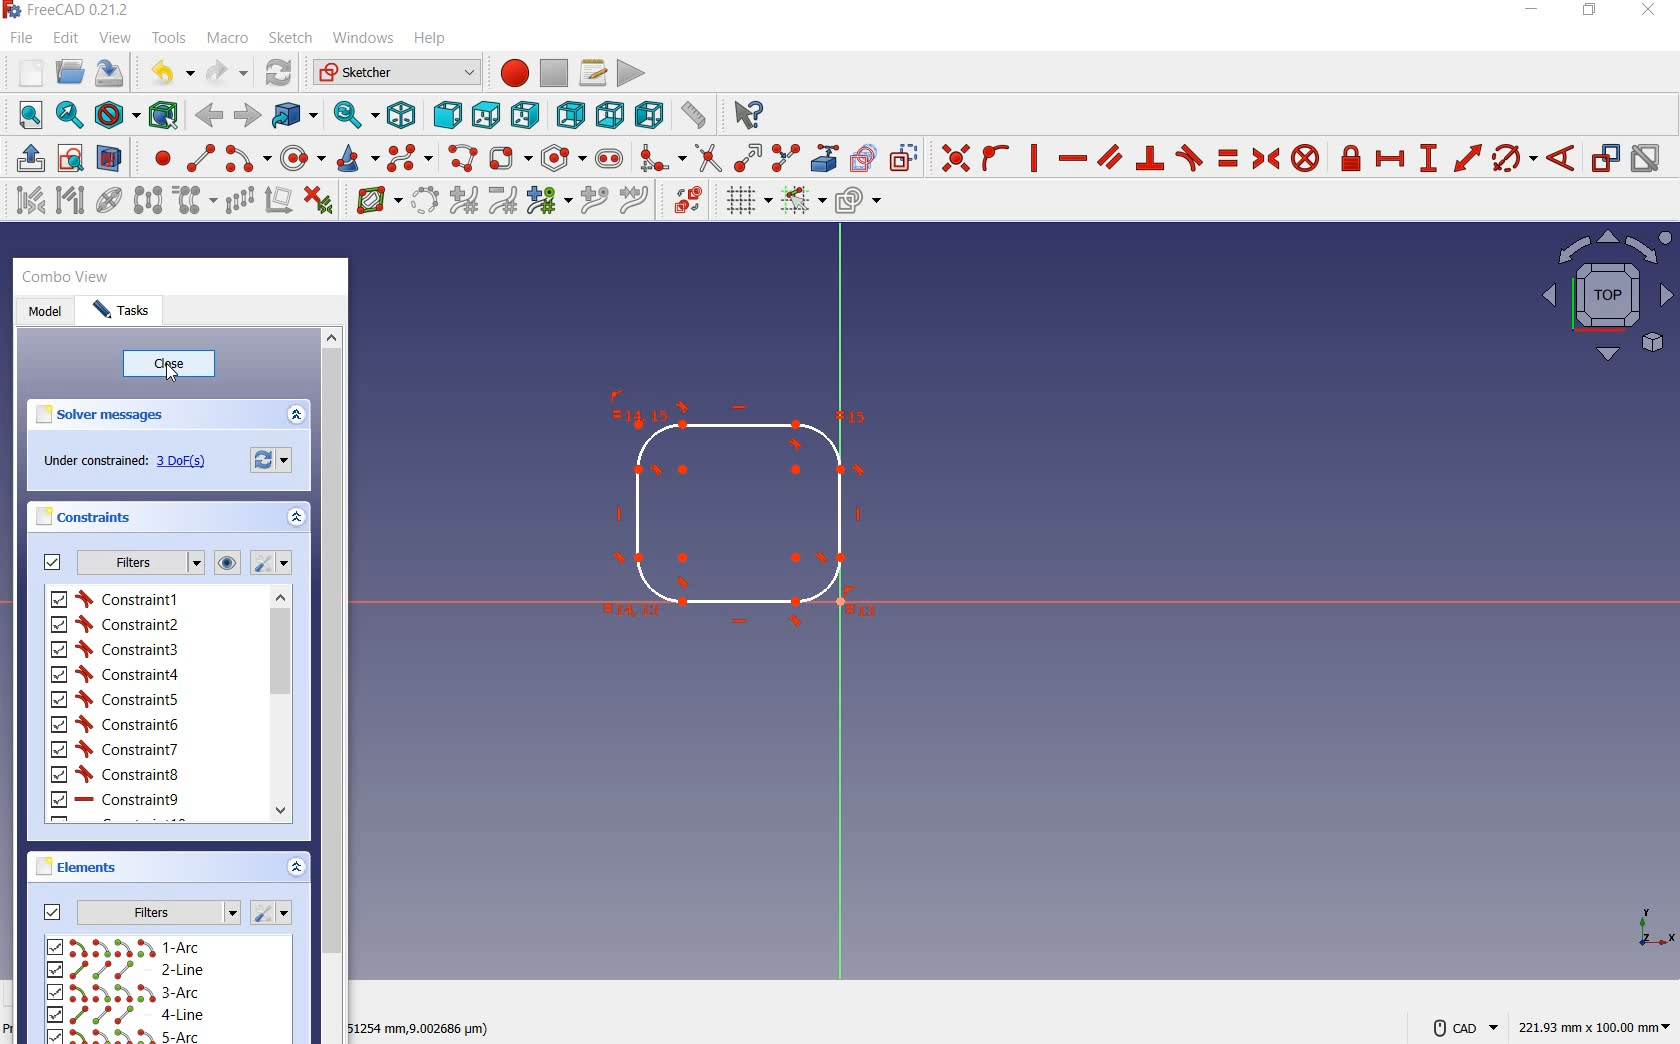 This screenshot has height=1044, width=1680. Describe the element at coordinates (631, 201) in the screenshot. I see `join curves` at that location.